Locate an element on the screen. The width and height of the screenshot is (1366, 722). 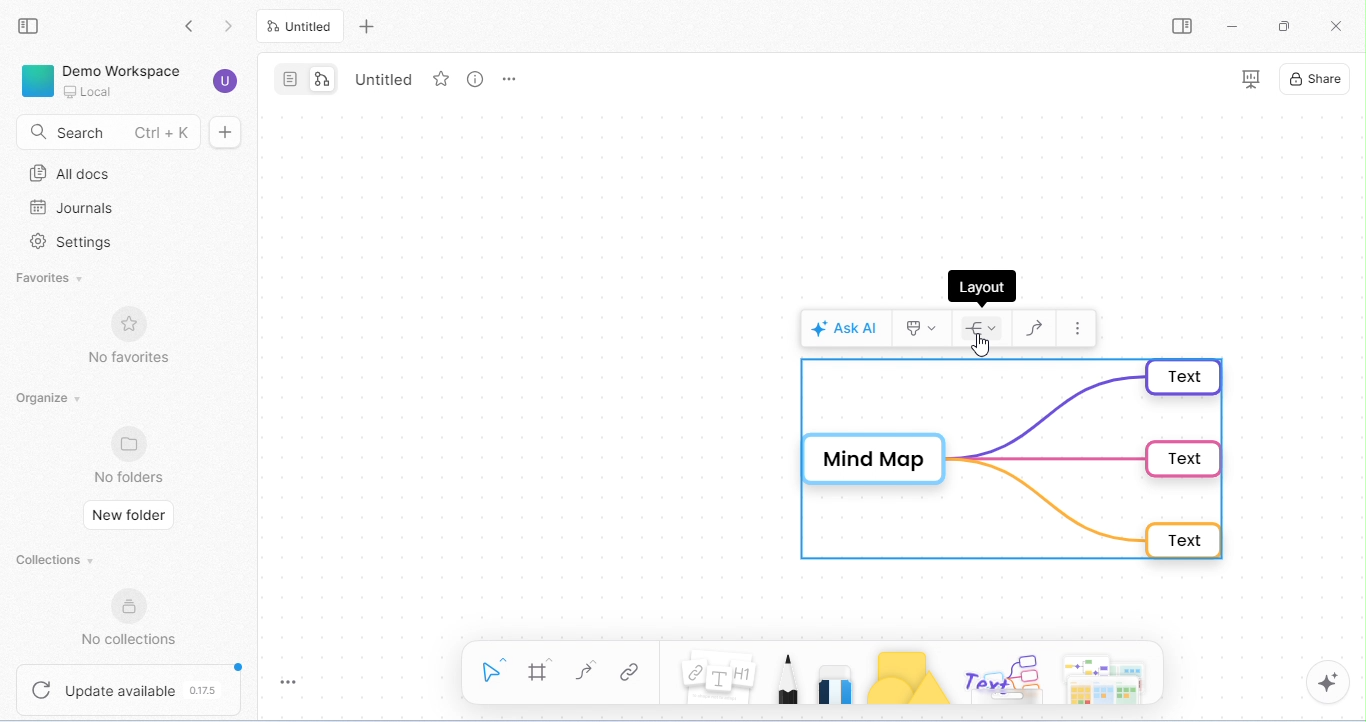
draw connectors is located at coordinates (1039, 327).